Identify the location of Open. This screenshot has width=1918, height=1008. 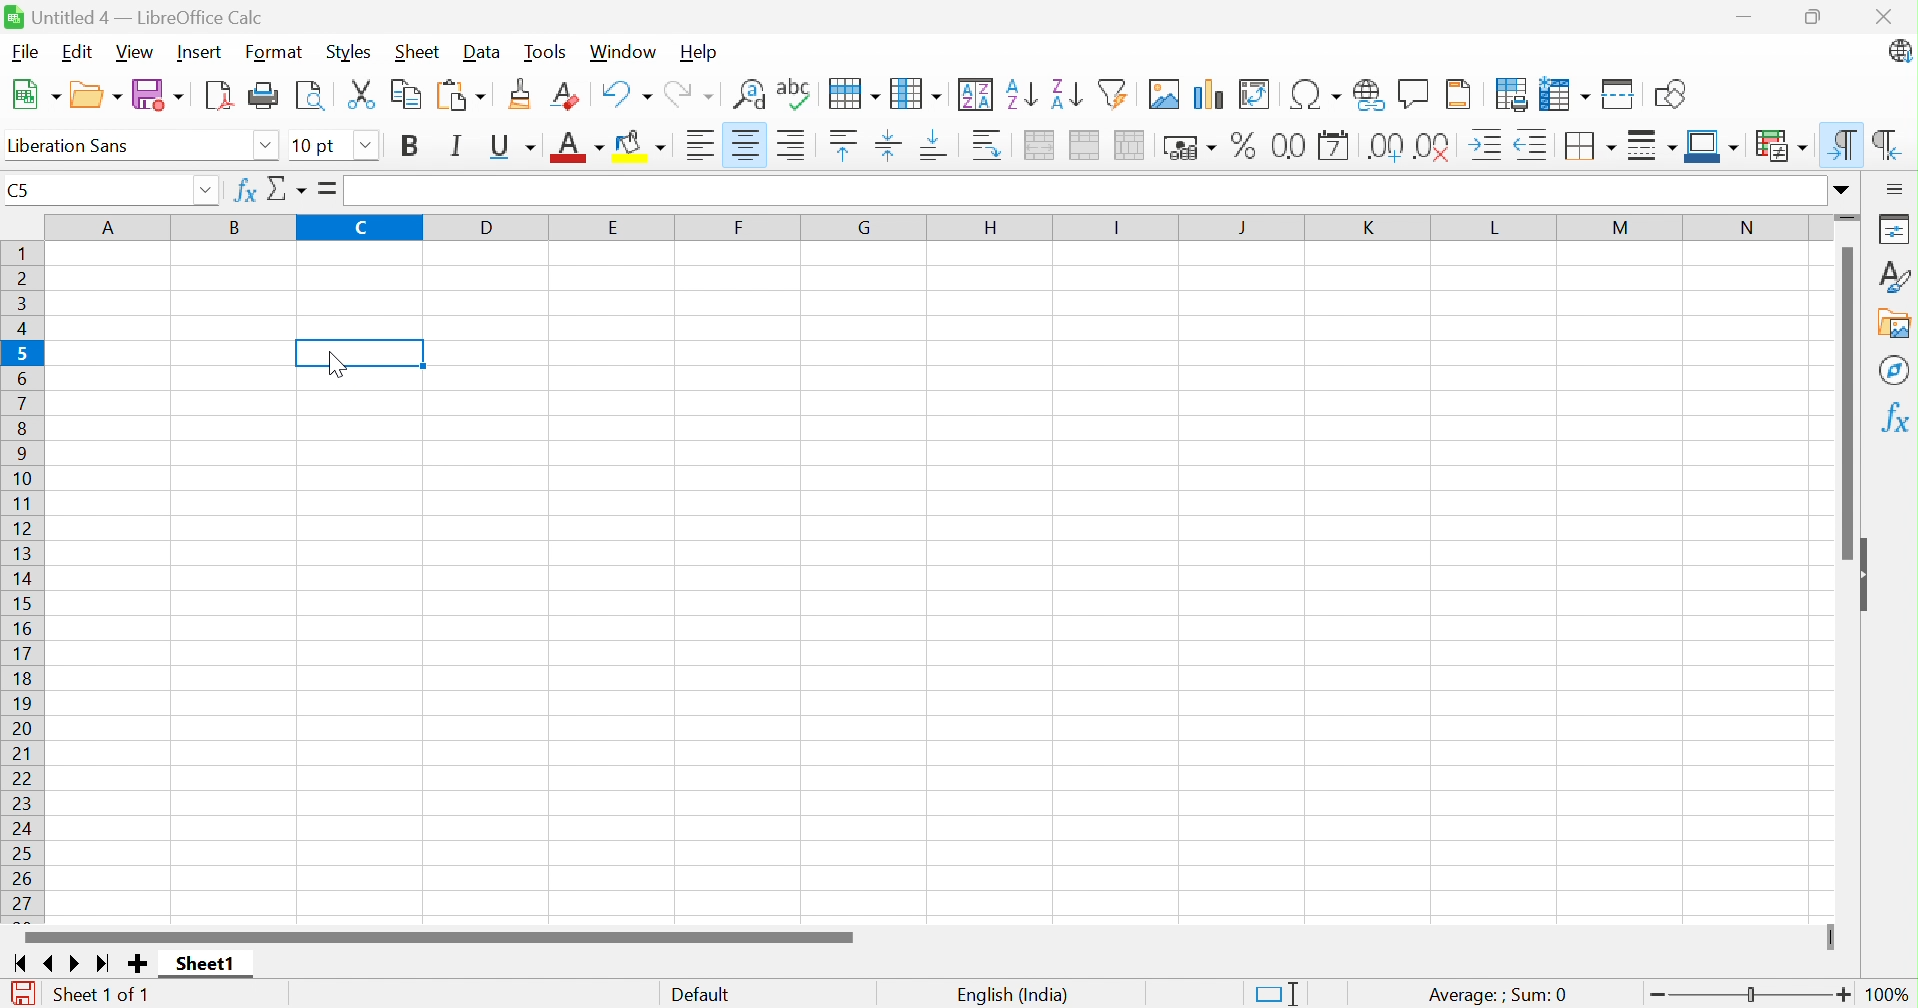
(97, 94).